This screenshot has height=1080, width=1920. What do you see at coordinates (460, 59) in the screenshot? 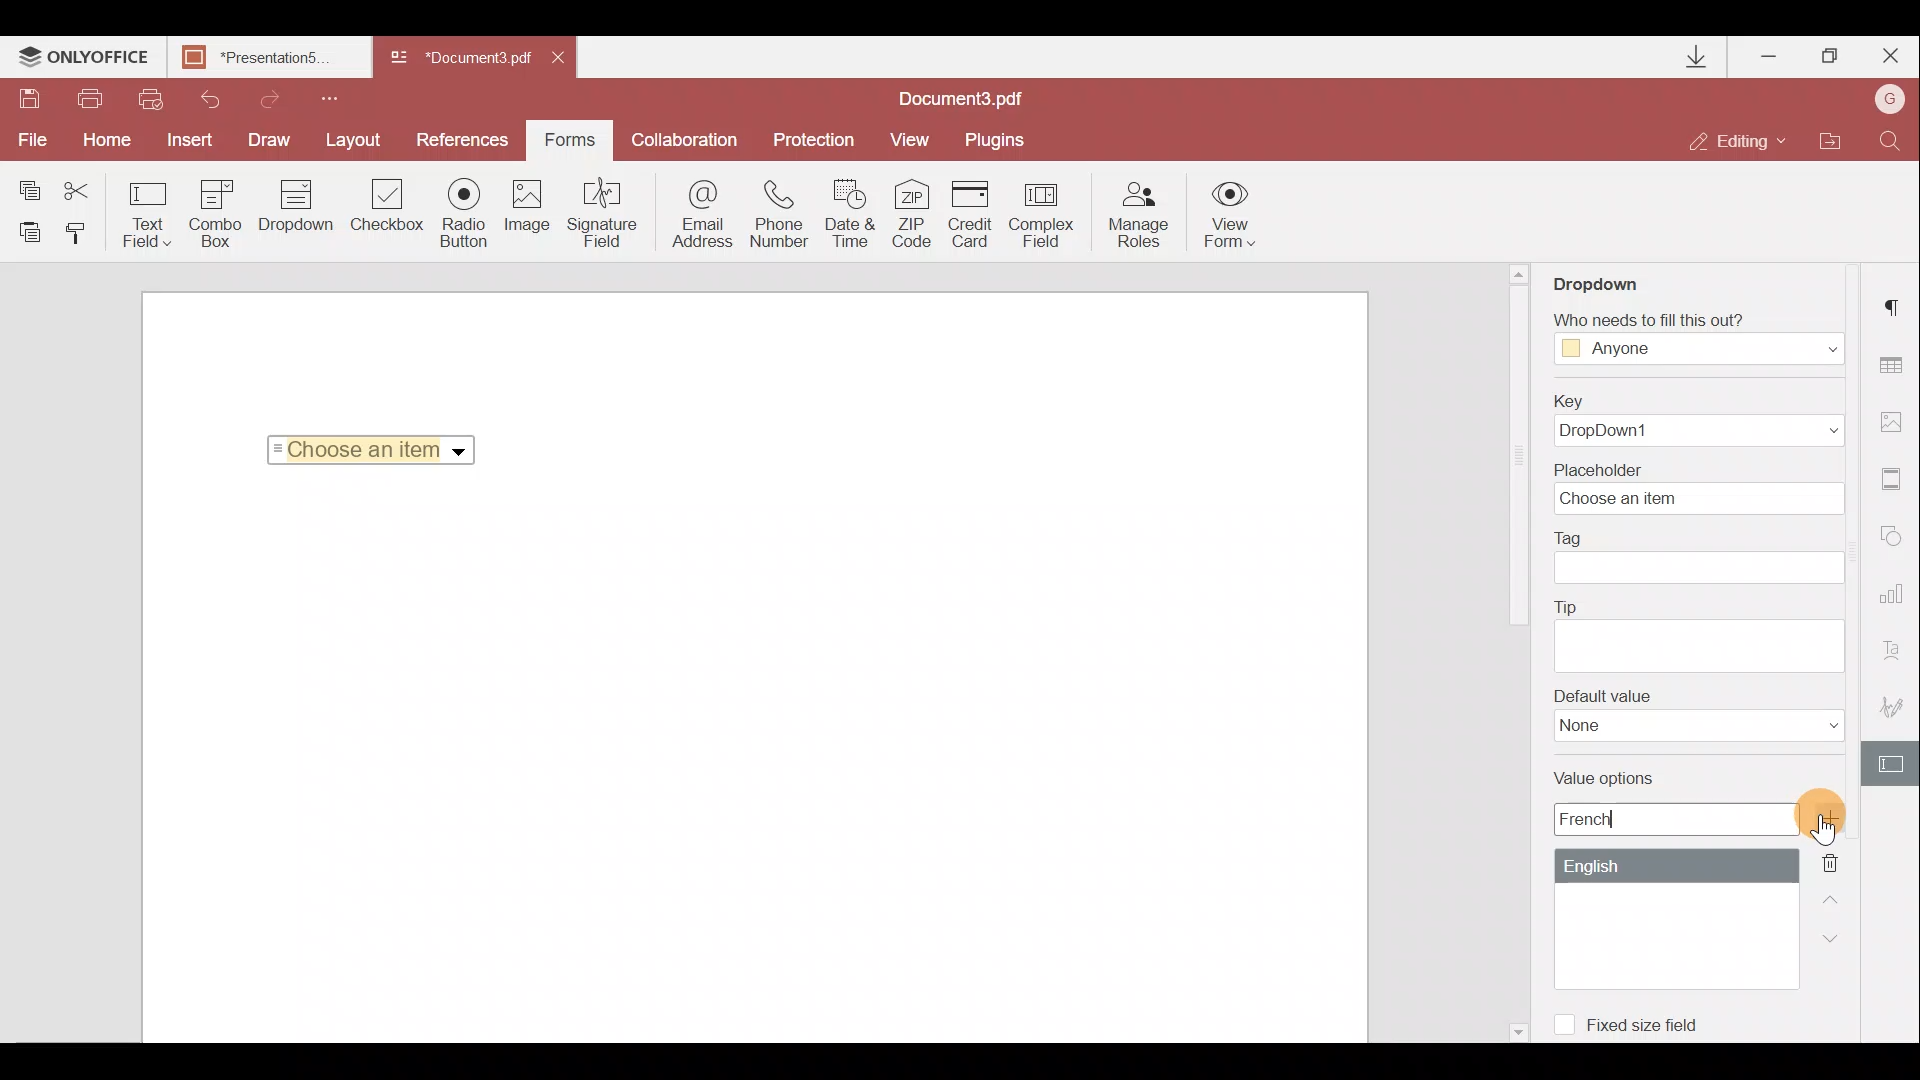
I see `Document3.pdf` at bounding box center [460, 59].